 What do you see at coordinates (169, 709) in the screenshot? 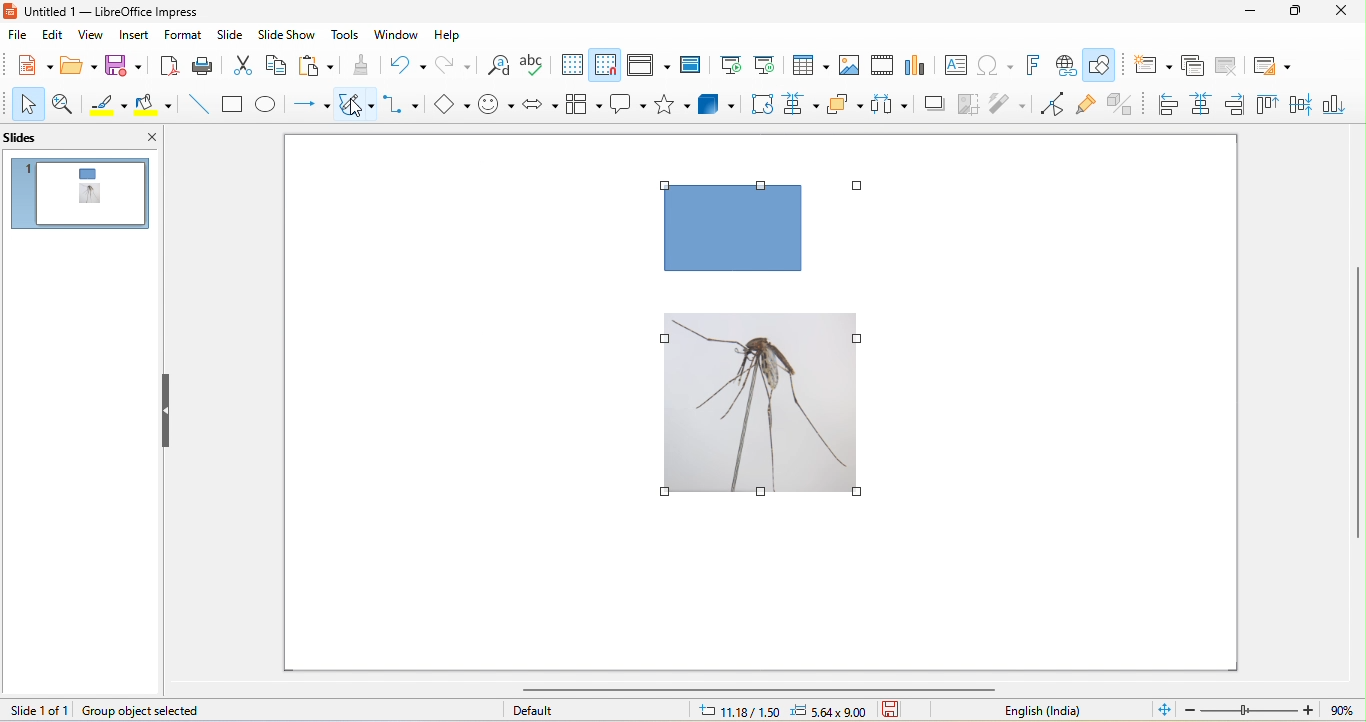
I see `group object selected` at bounding box center [169, 709].